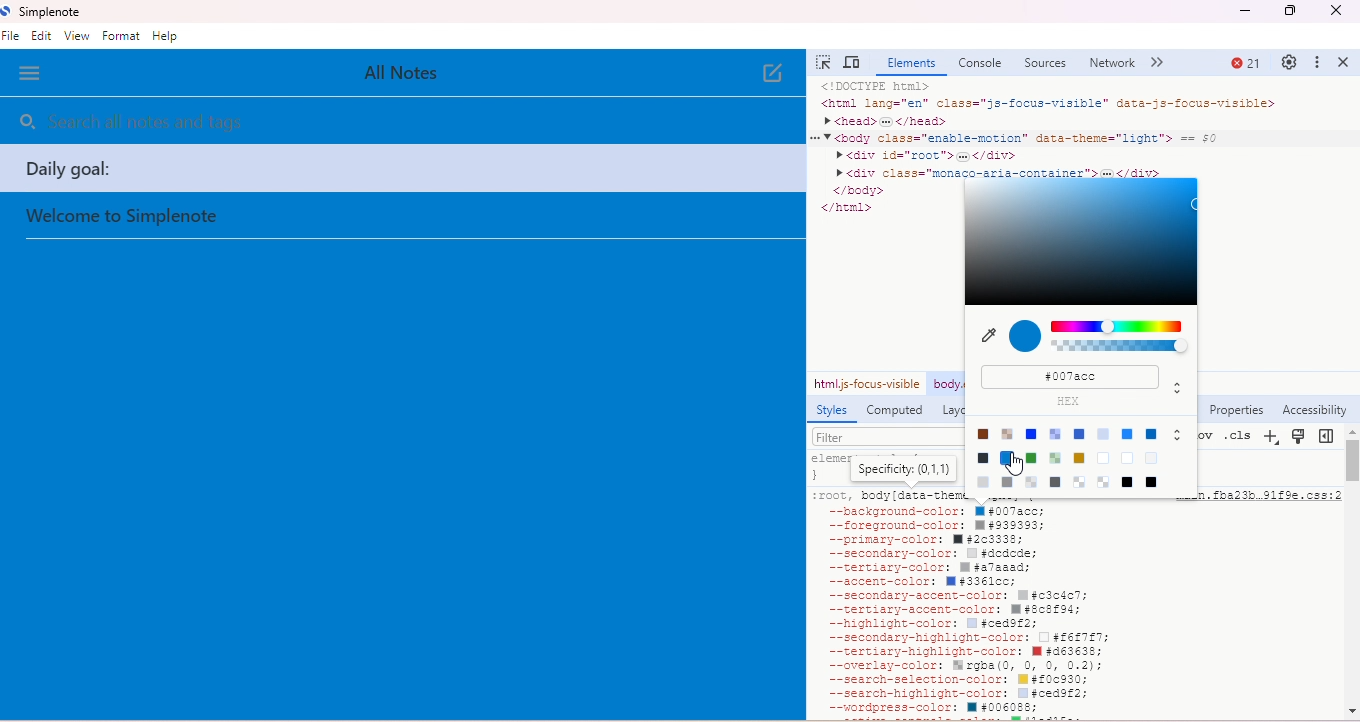 This screenshot has width=1360, height=722. I want to click on new note, so click(769, 75).